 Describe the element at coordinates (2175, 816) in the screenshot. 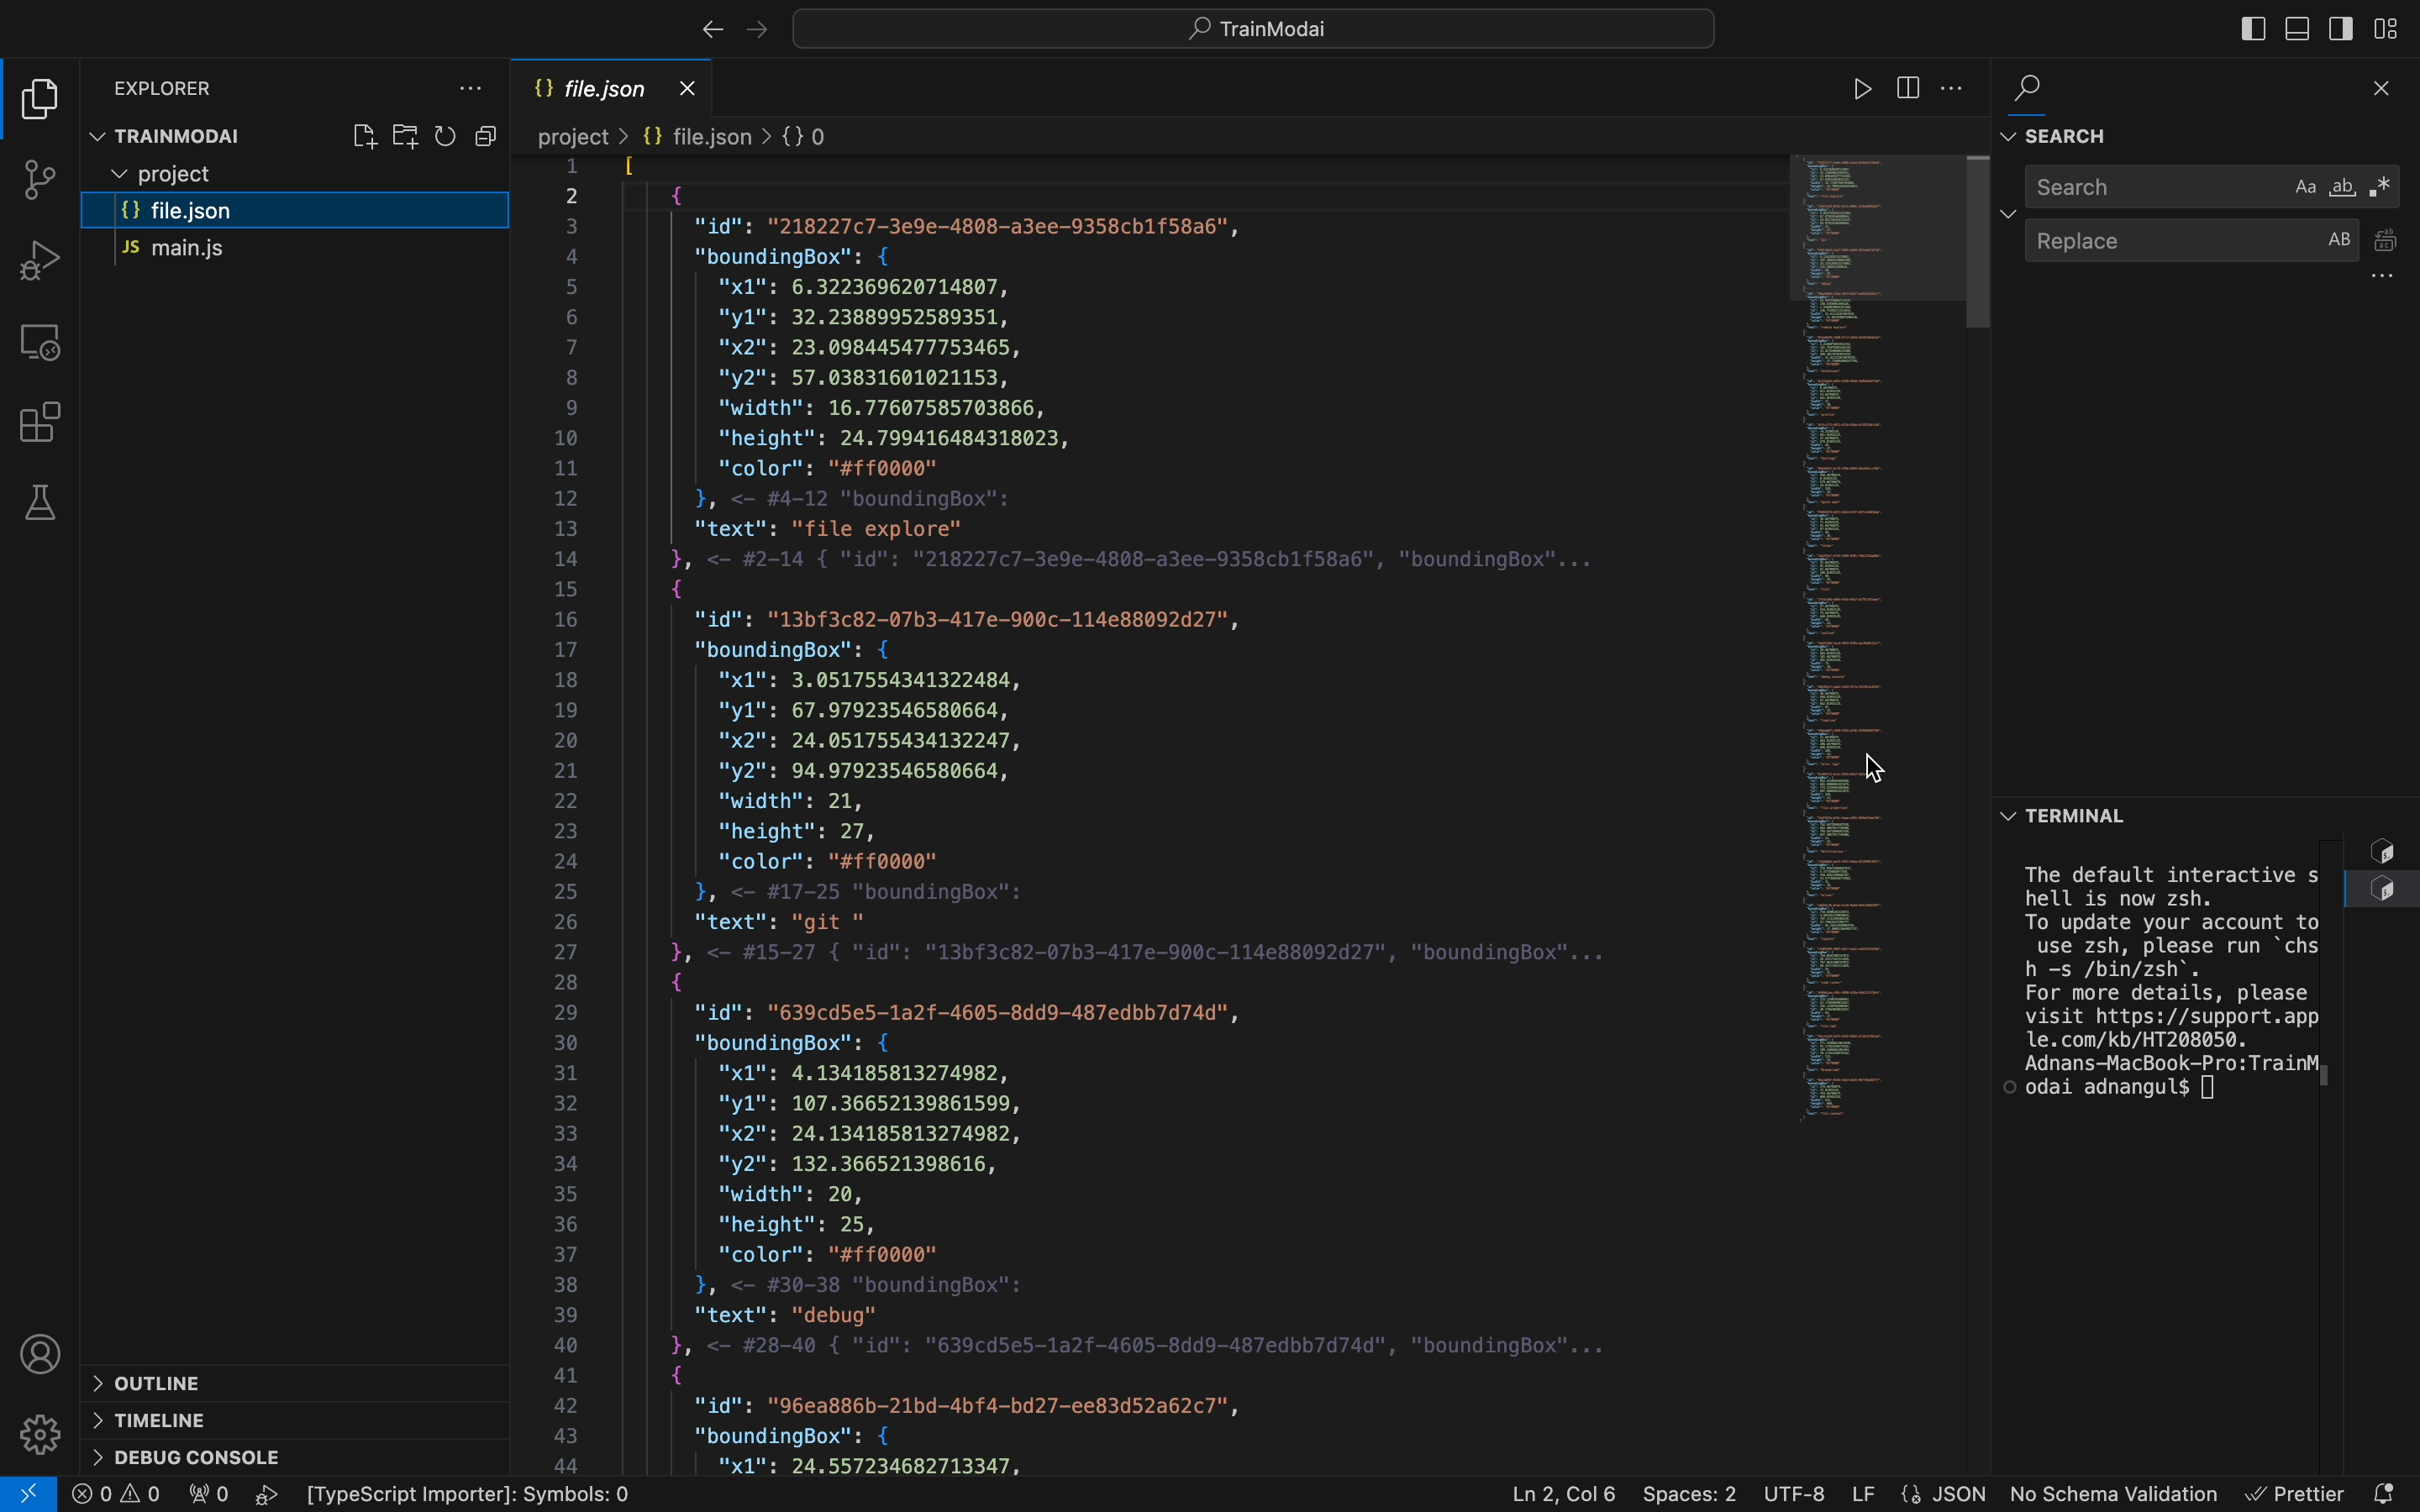

I see `terminal` at that location.